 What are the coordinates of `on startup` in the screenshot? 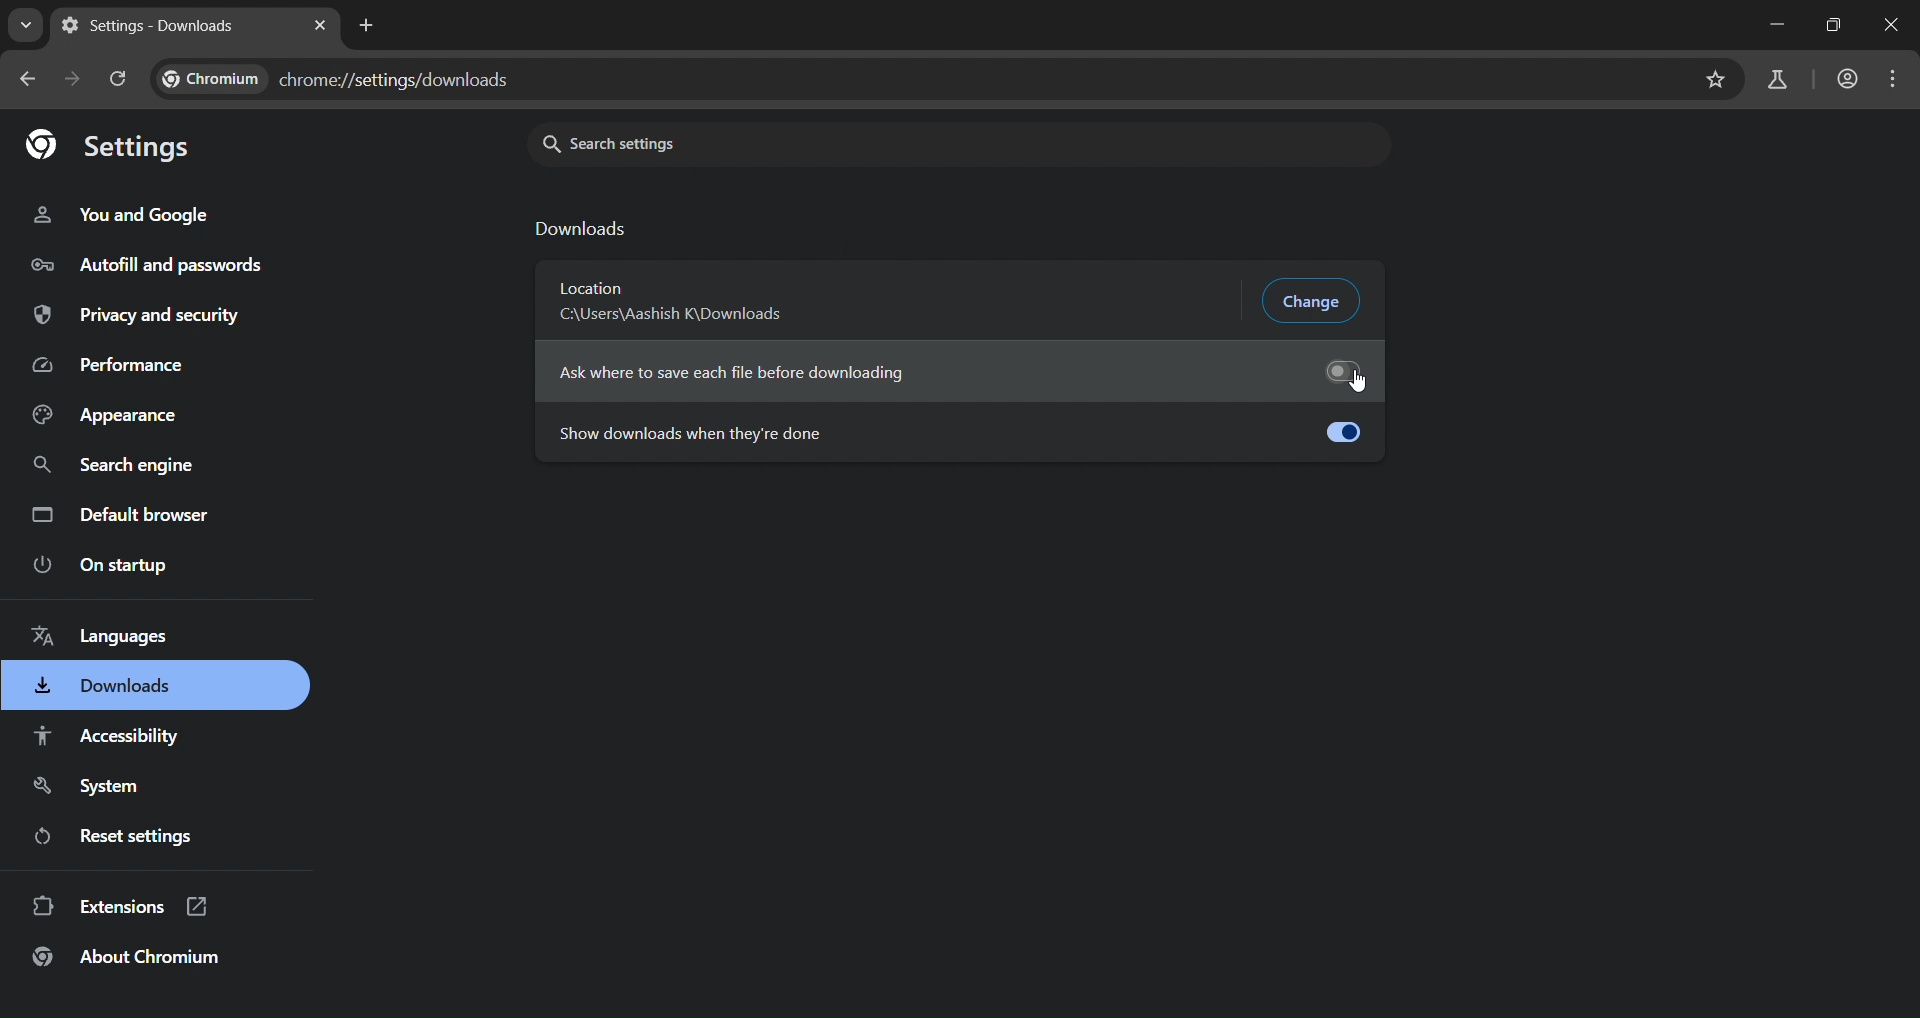 It's located at (100, 567).